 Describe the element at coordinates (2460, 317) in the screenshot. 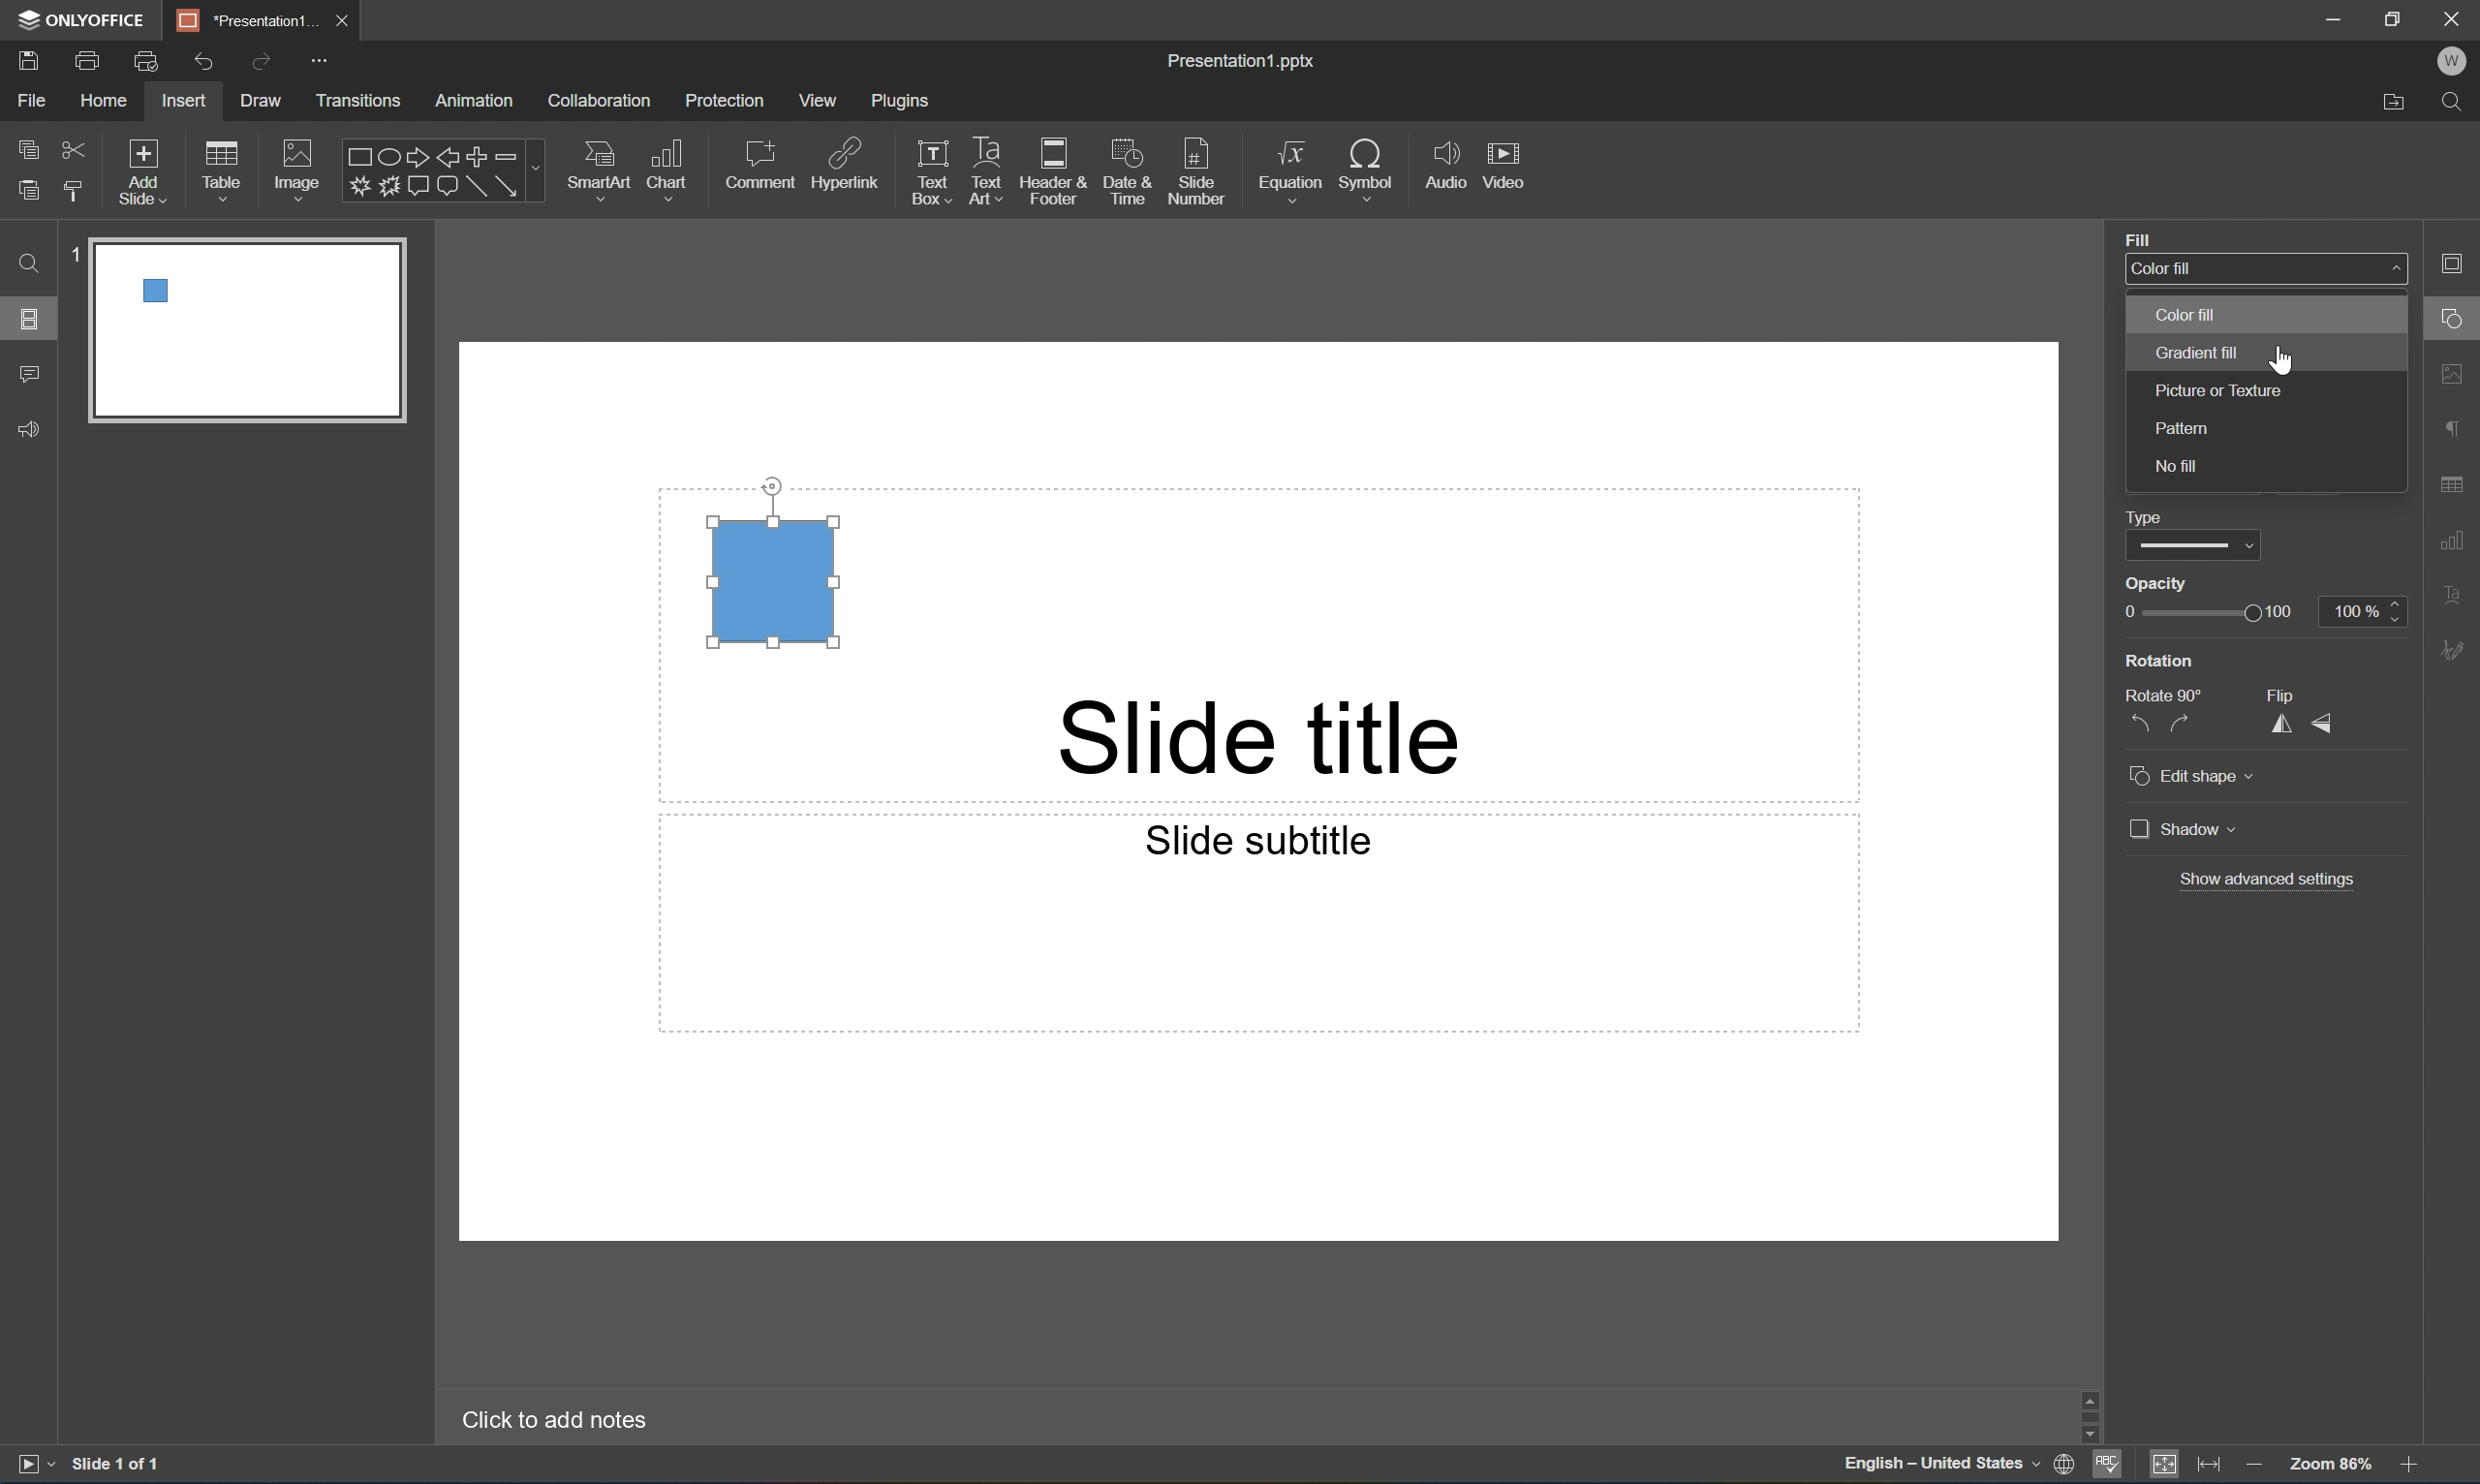

I see `Shape settings` at that location.